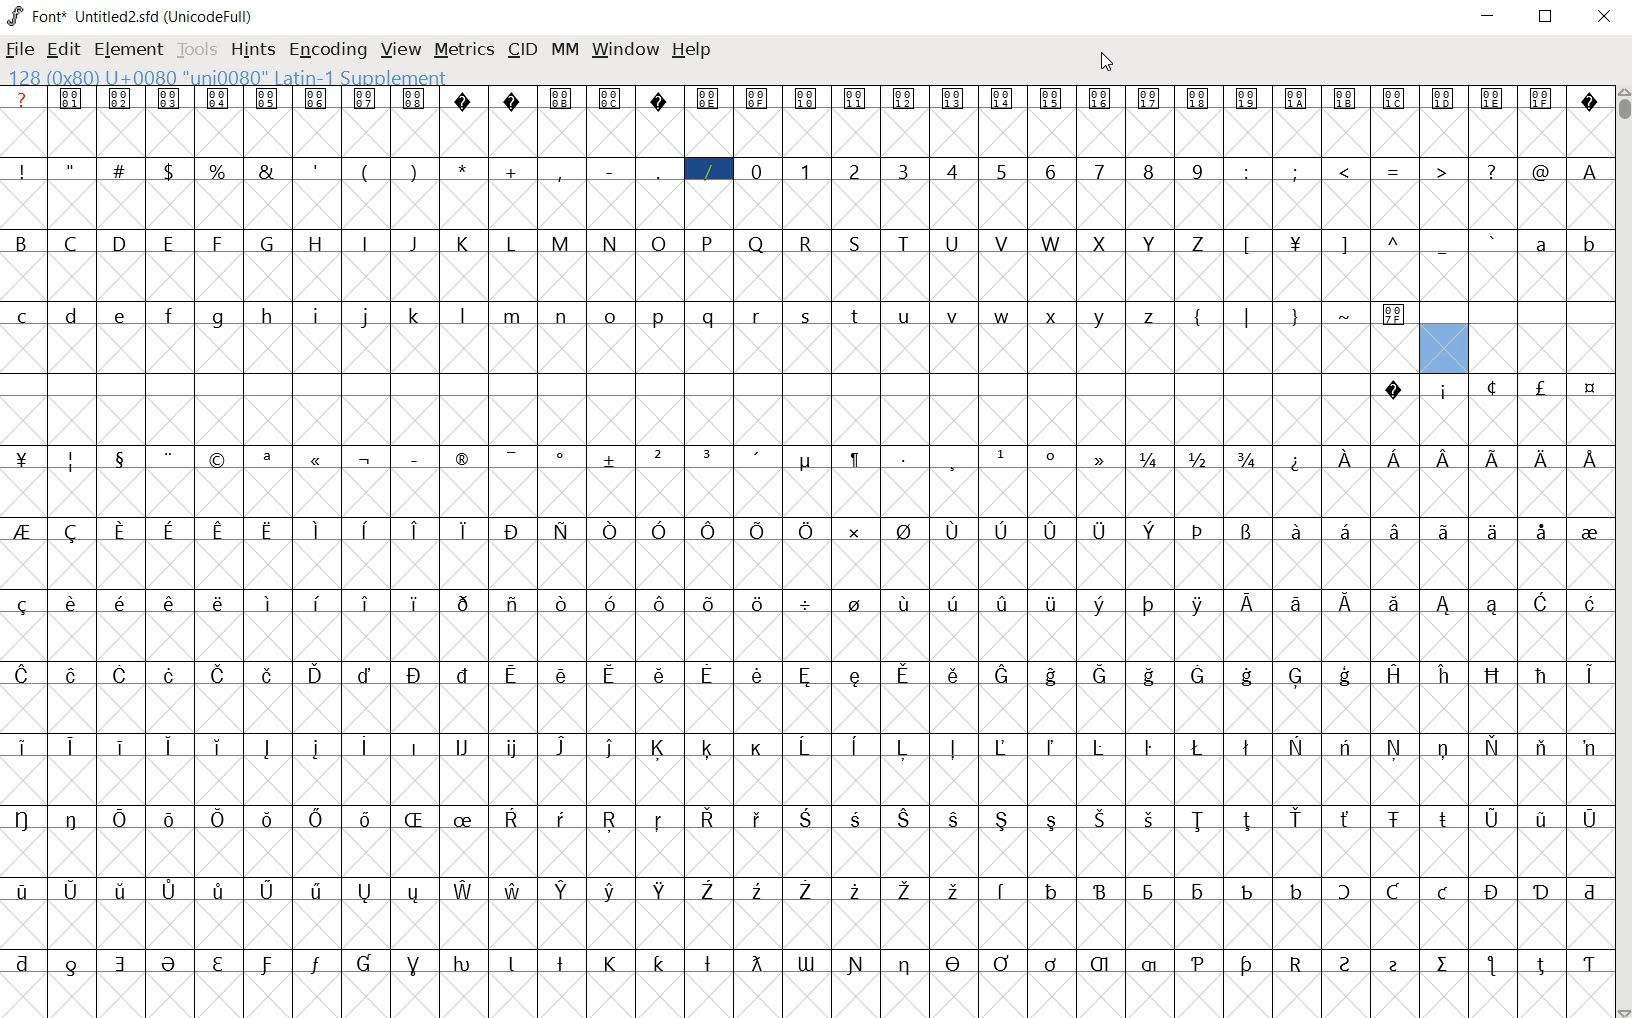  What do you see at coordinates (168, 747) in the screenshot?
I see `glyph` at bounding box center [168, 747].